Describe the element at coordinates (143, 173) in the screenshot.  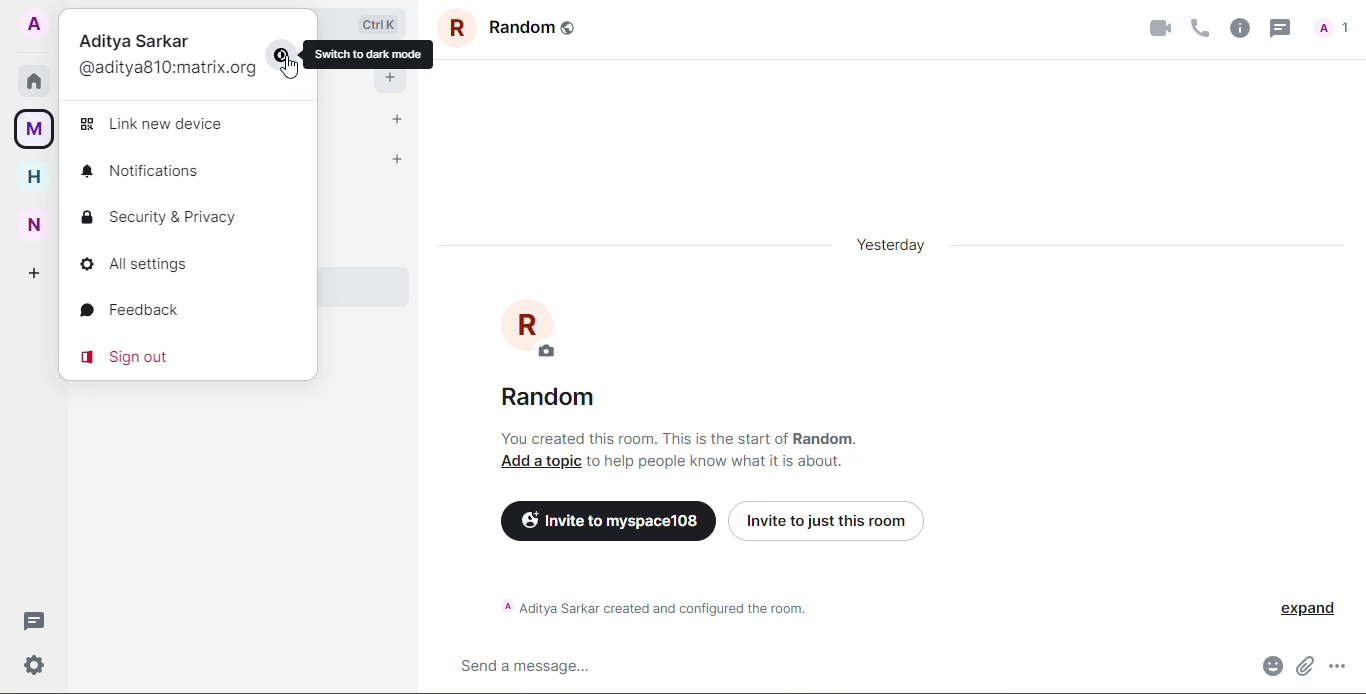
I see `notifications` at that location.